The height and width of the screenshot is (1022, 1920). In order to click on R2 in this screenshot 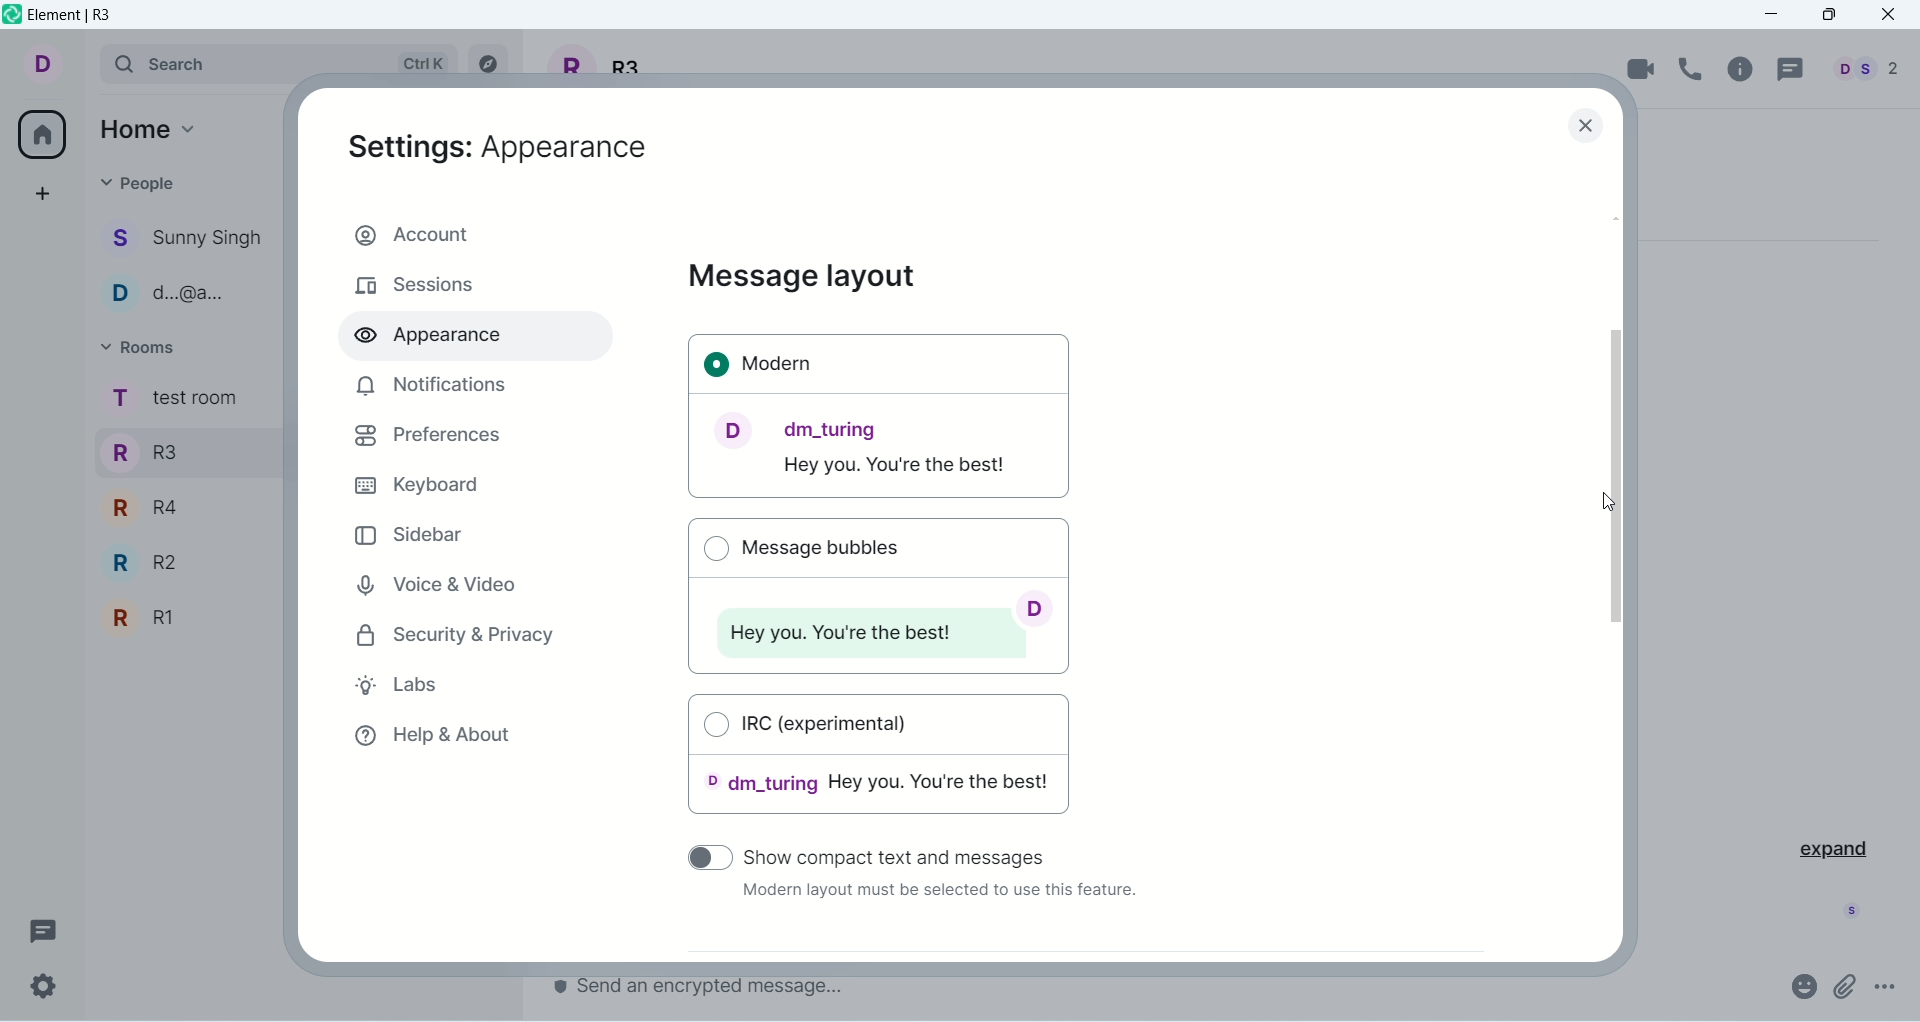, I will do `click(190, 562)`.